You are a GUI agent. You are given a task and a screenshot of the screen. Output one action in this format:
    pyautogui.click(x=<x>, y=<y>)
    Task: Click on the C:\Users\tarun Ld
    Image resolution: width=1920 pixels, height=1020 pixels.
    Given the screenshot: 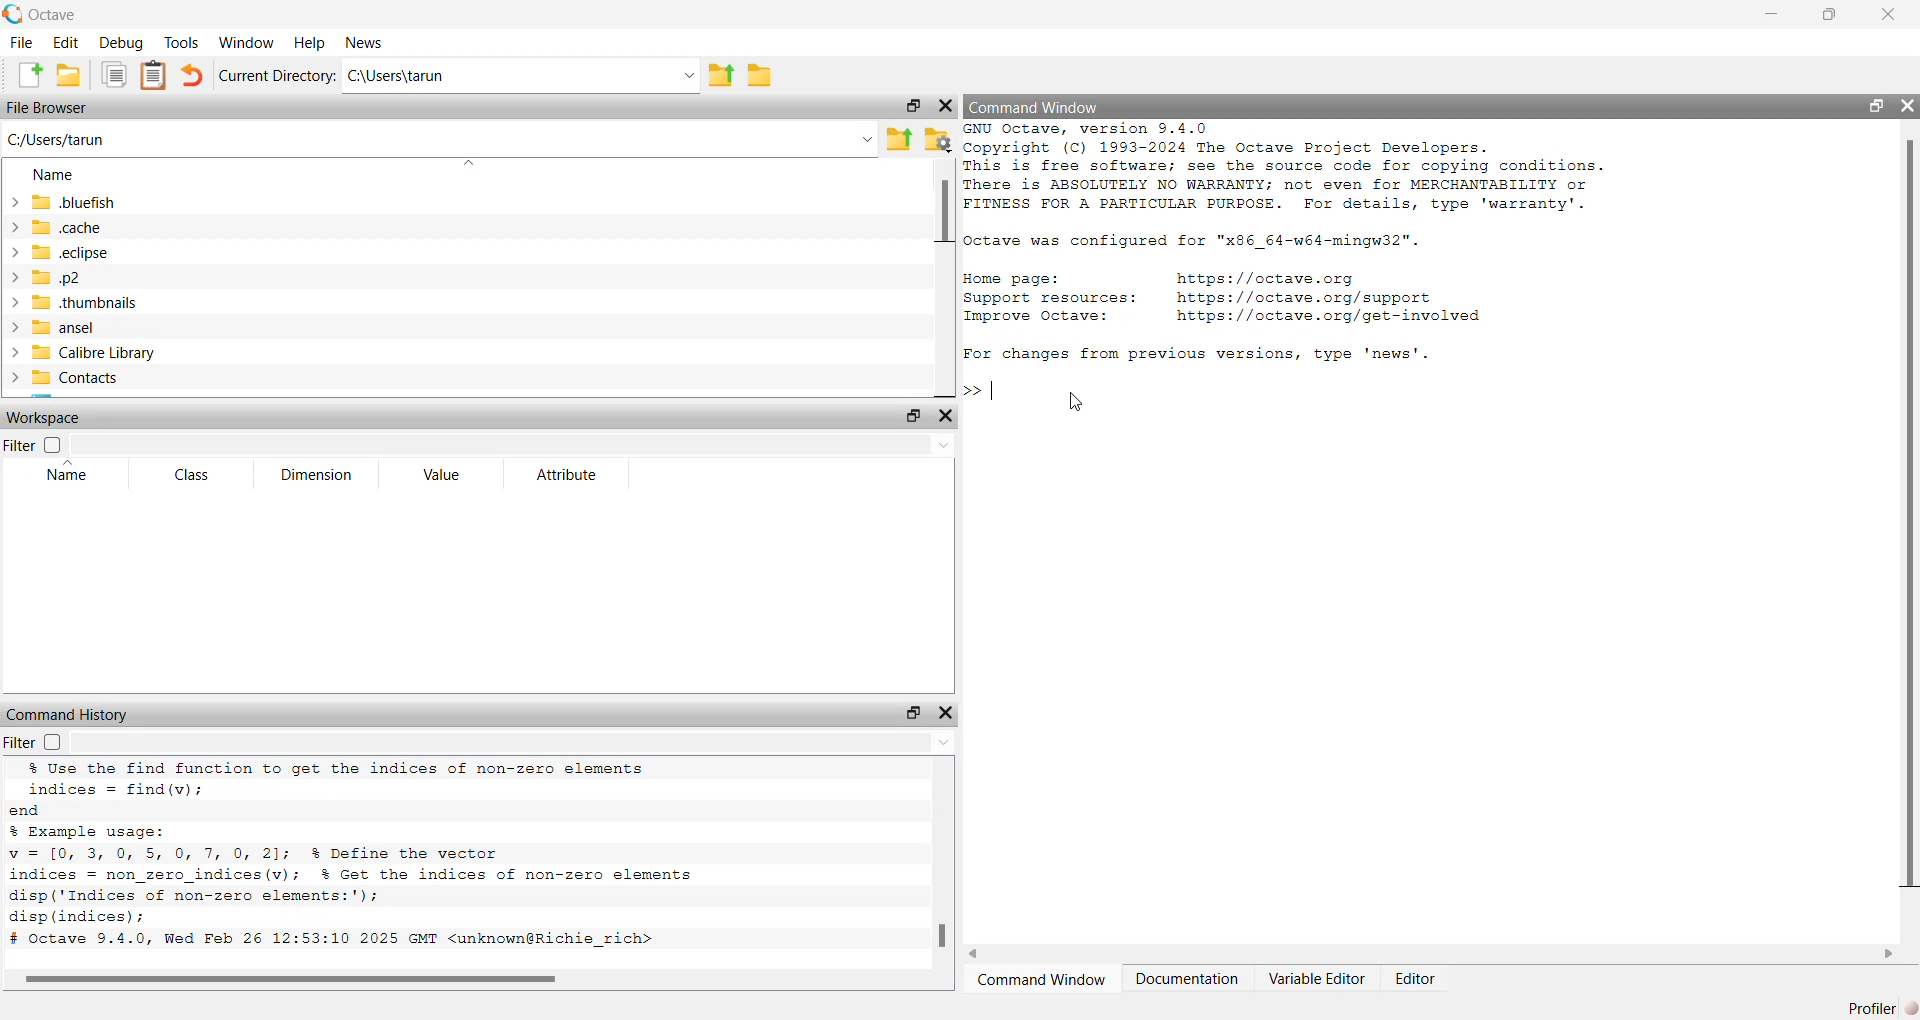 What is the action you would take?
    pyautogui.click(x=524, y=78)
    